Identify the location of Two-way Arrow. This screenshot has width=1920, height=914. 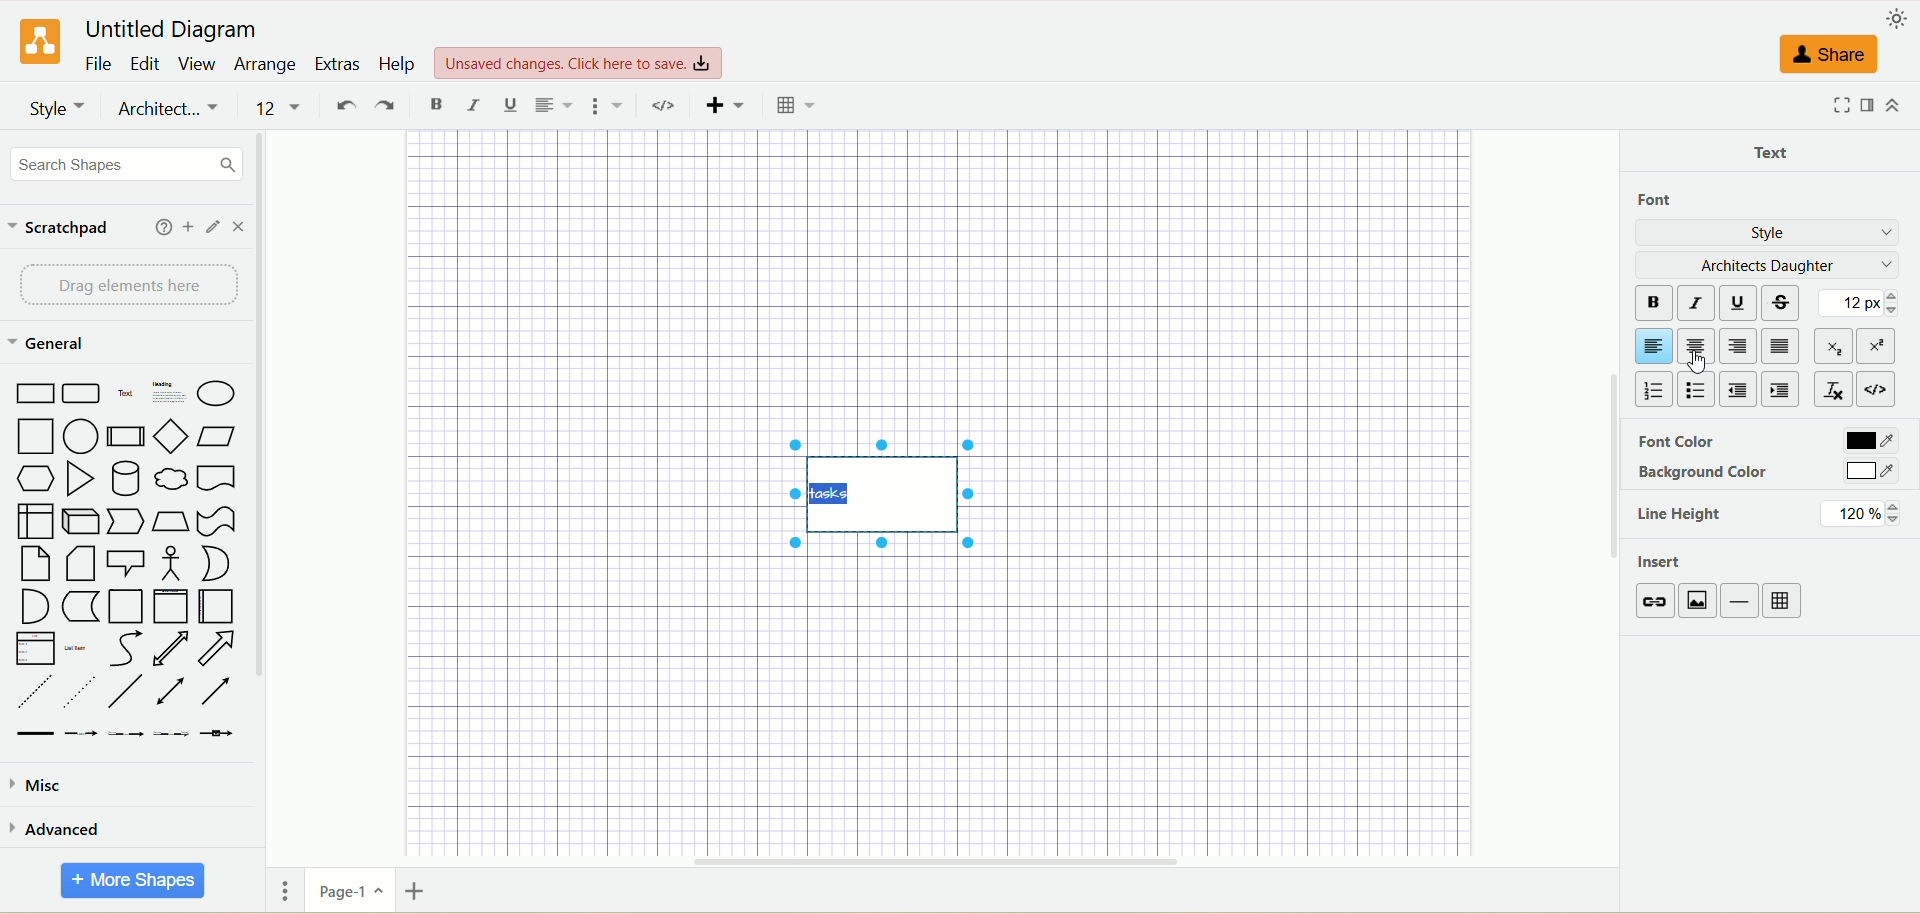
(171, 649).